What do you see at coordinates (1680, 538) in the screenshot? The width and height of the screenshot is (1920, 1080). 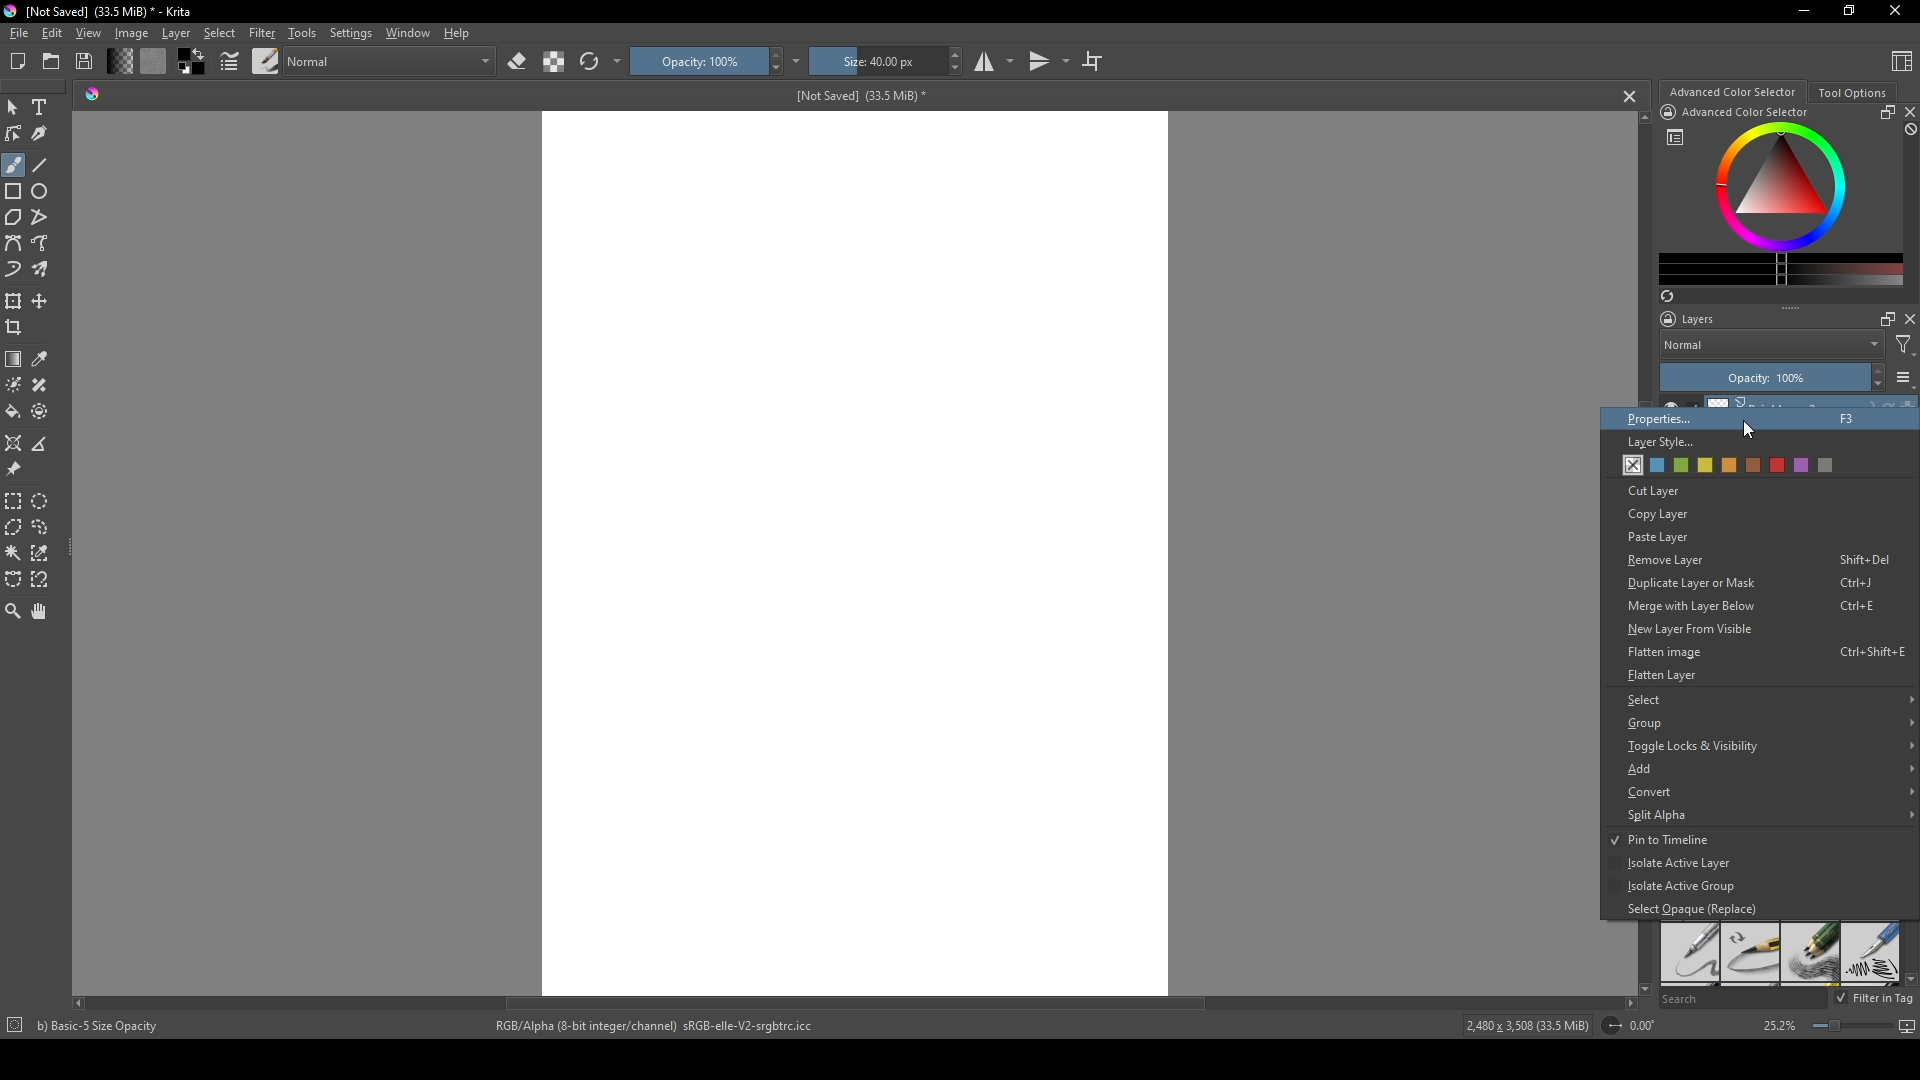 I see `Paste Layer` at bounding box center [1680, 538].